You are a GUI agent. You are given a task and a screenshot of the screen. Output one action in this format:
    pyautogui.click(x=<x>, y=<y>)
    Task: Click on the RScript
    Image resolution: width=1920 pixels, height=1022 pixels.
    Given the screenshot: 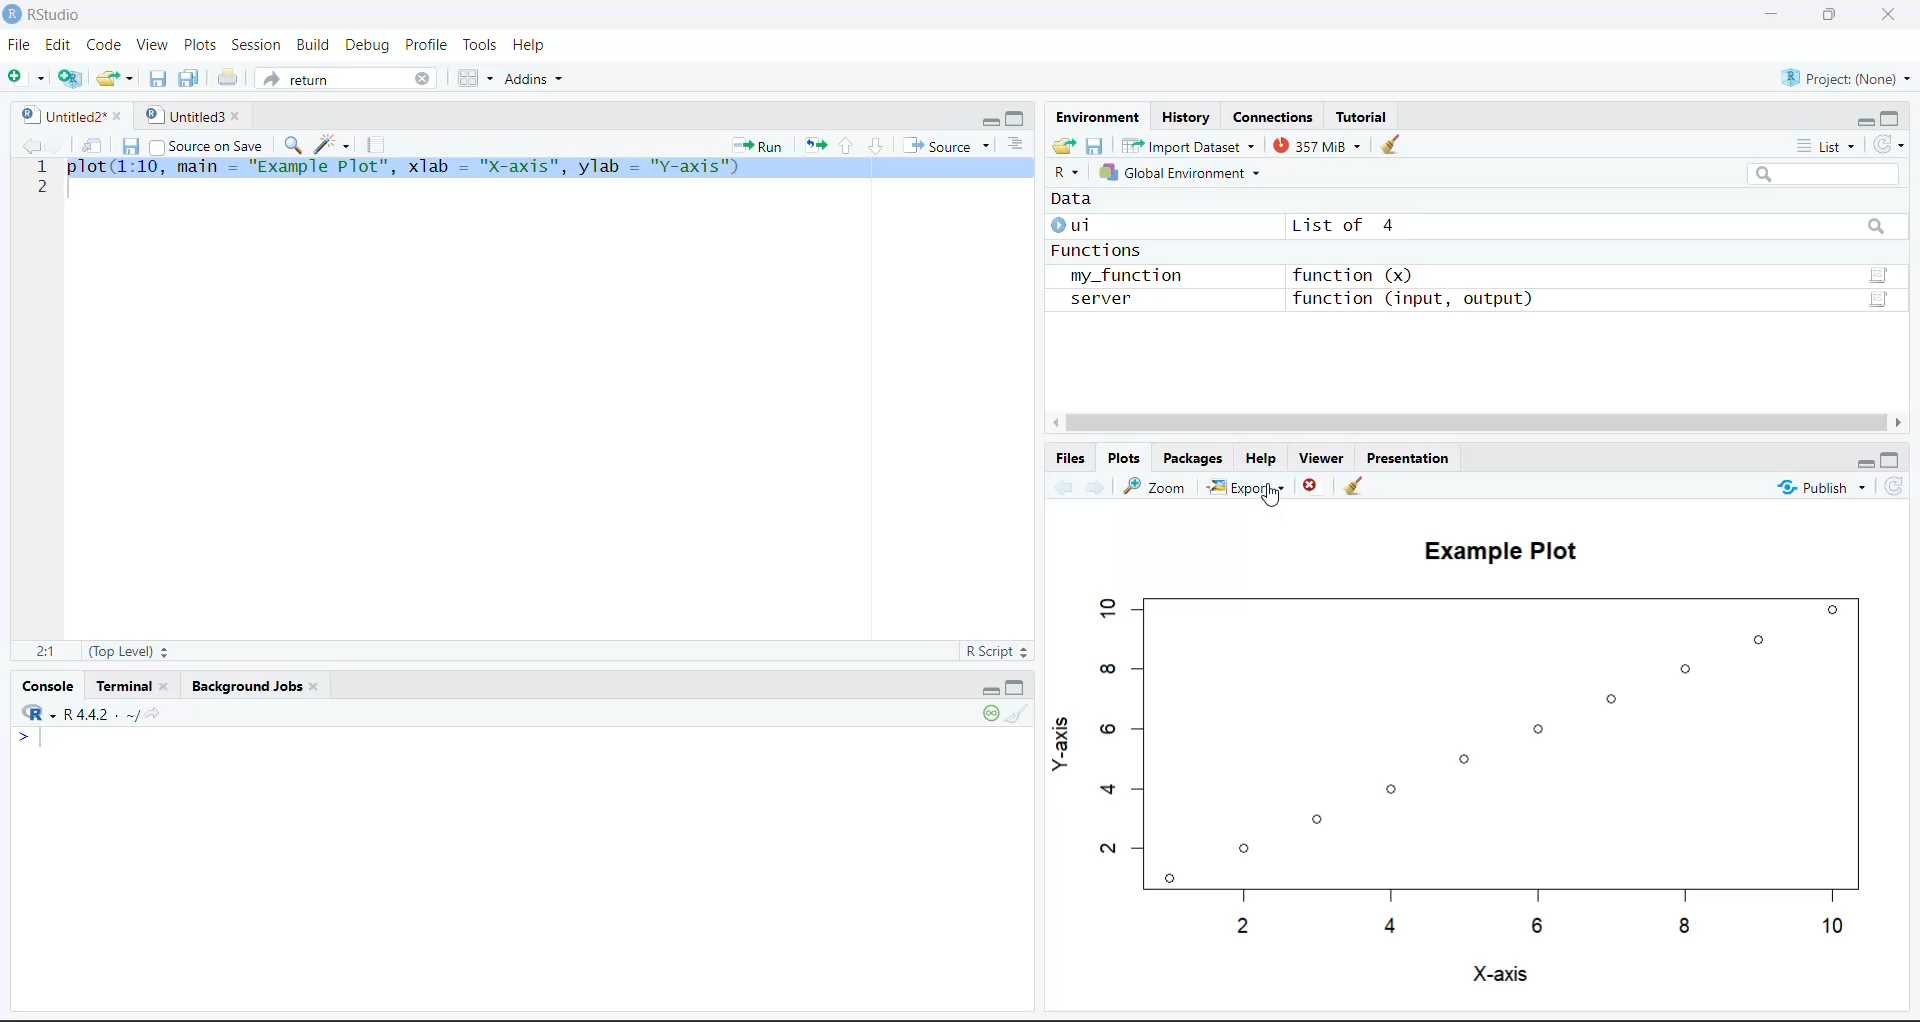 What is the action you would take?
    pyautogui.click(x=996, y=653)
    